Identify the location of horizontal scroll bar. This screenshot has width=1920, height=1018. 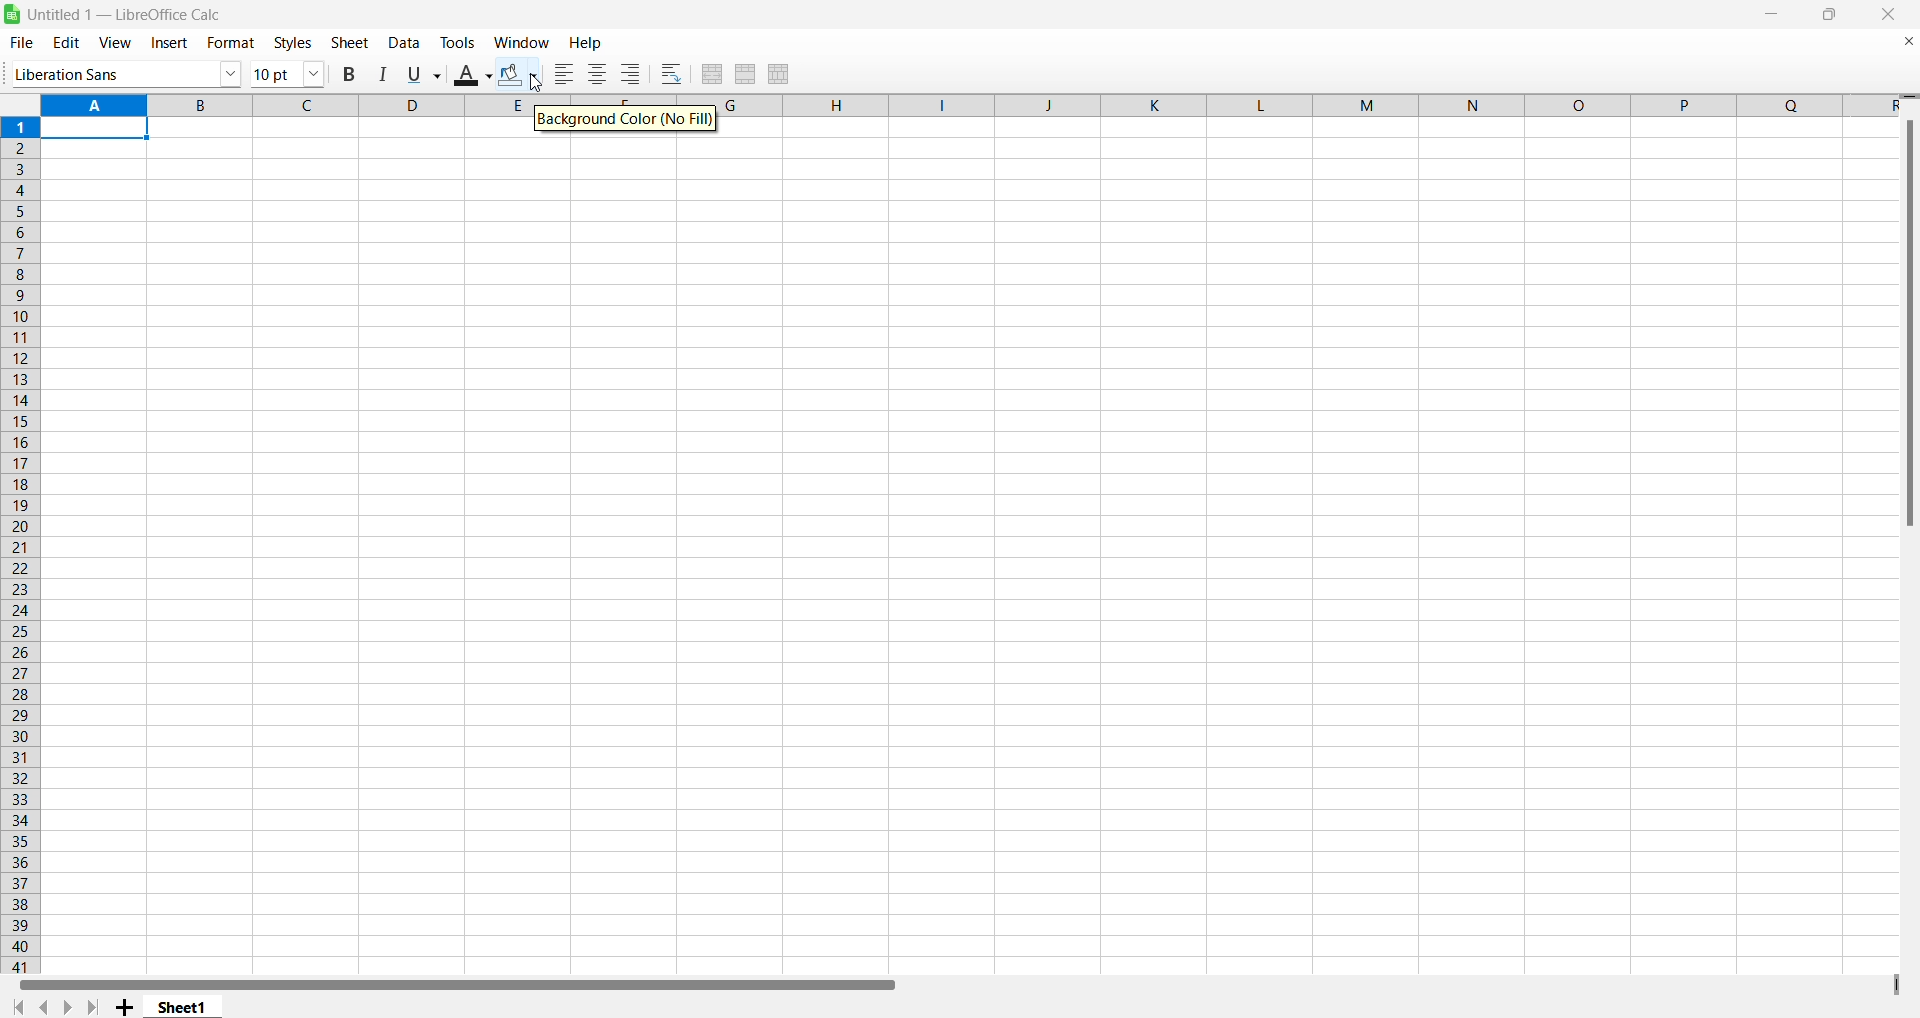
(459, 983).